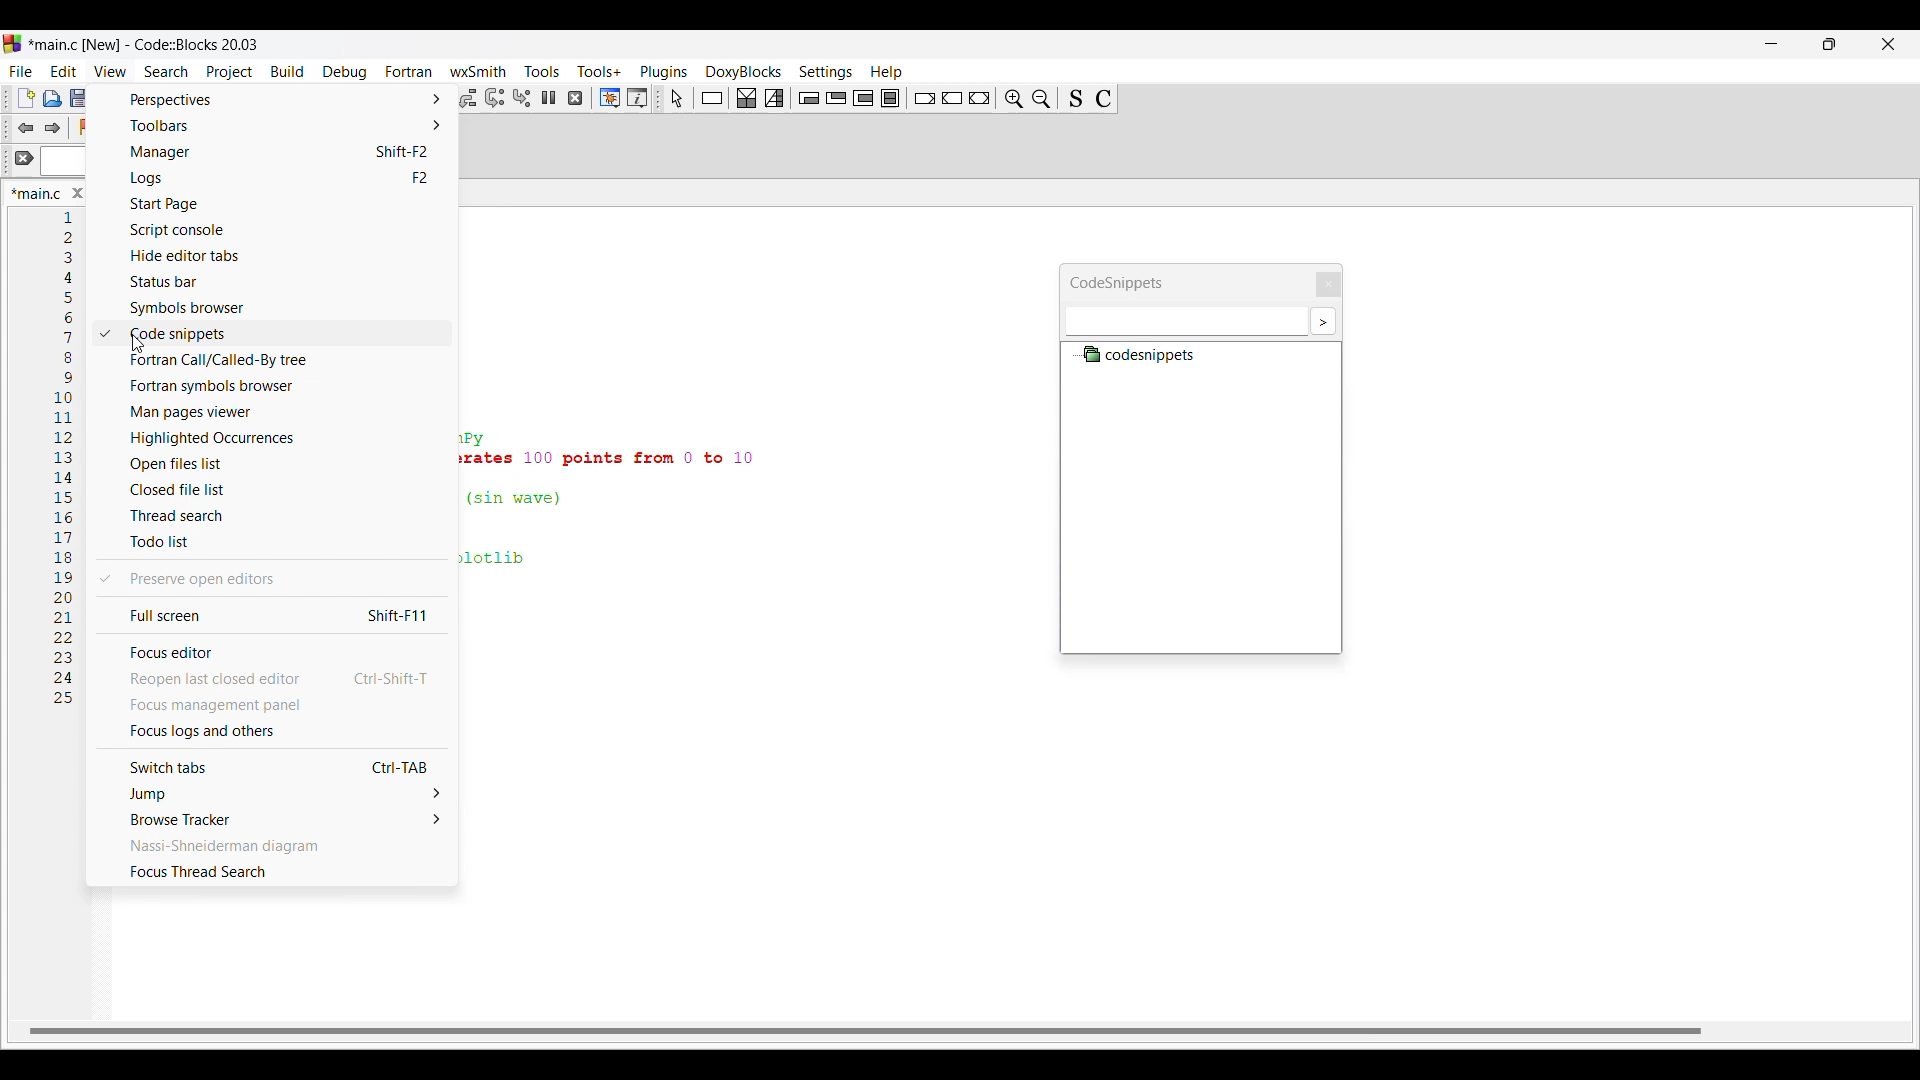 The width and height of the screenshot is (1920, 1080). Describe the element at coordinates (1772, 43) in the screenshot. I see `Minimize` at that location.